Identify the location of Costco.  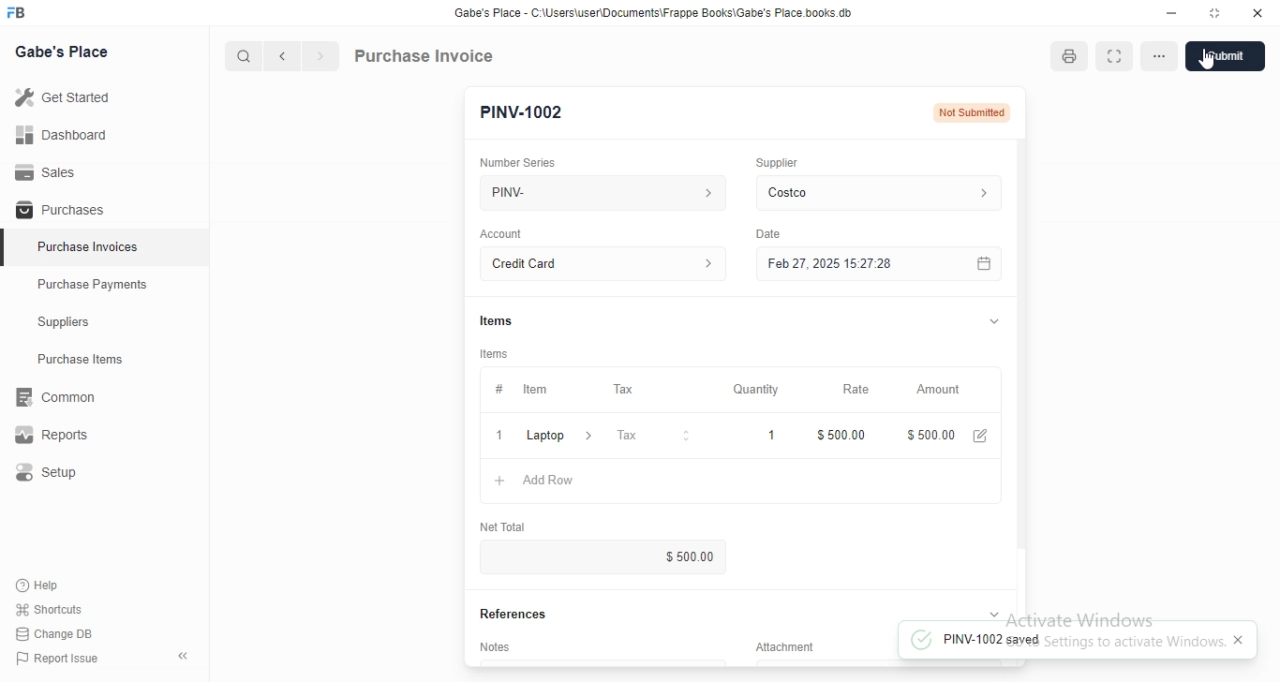
(879, 193).